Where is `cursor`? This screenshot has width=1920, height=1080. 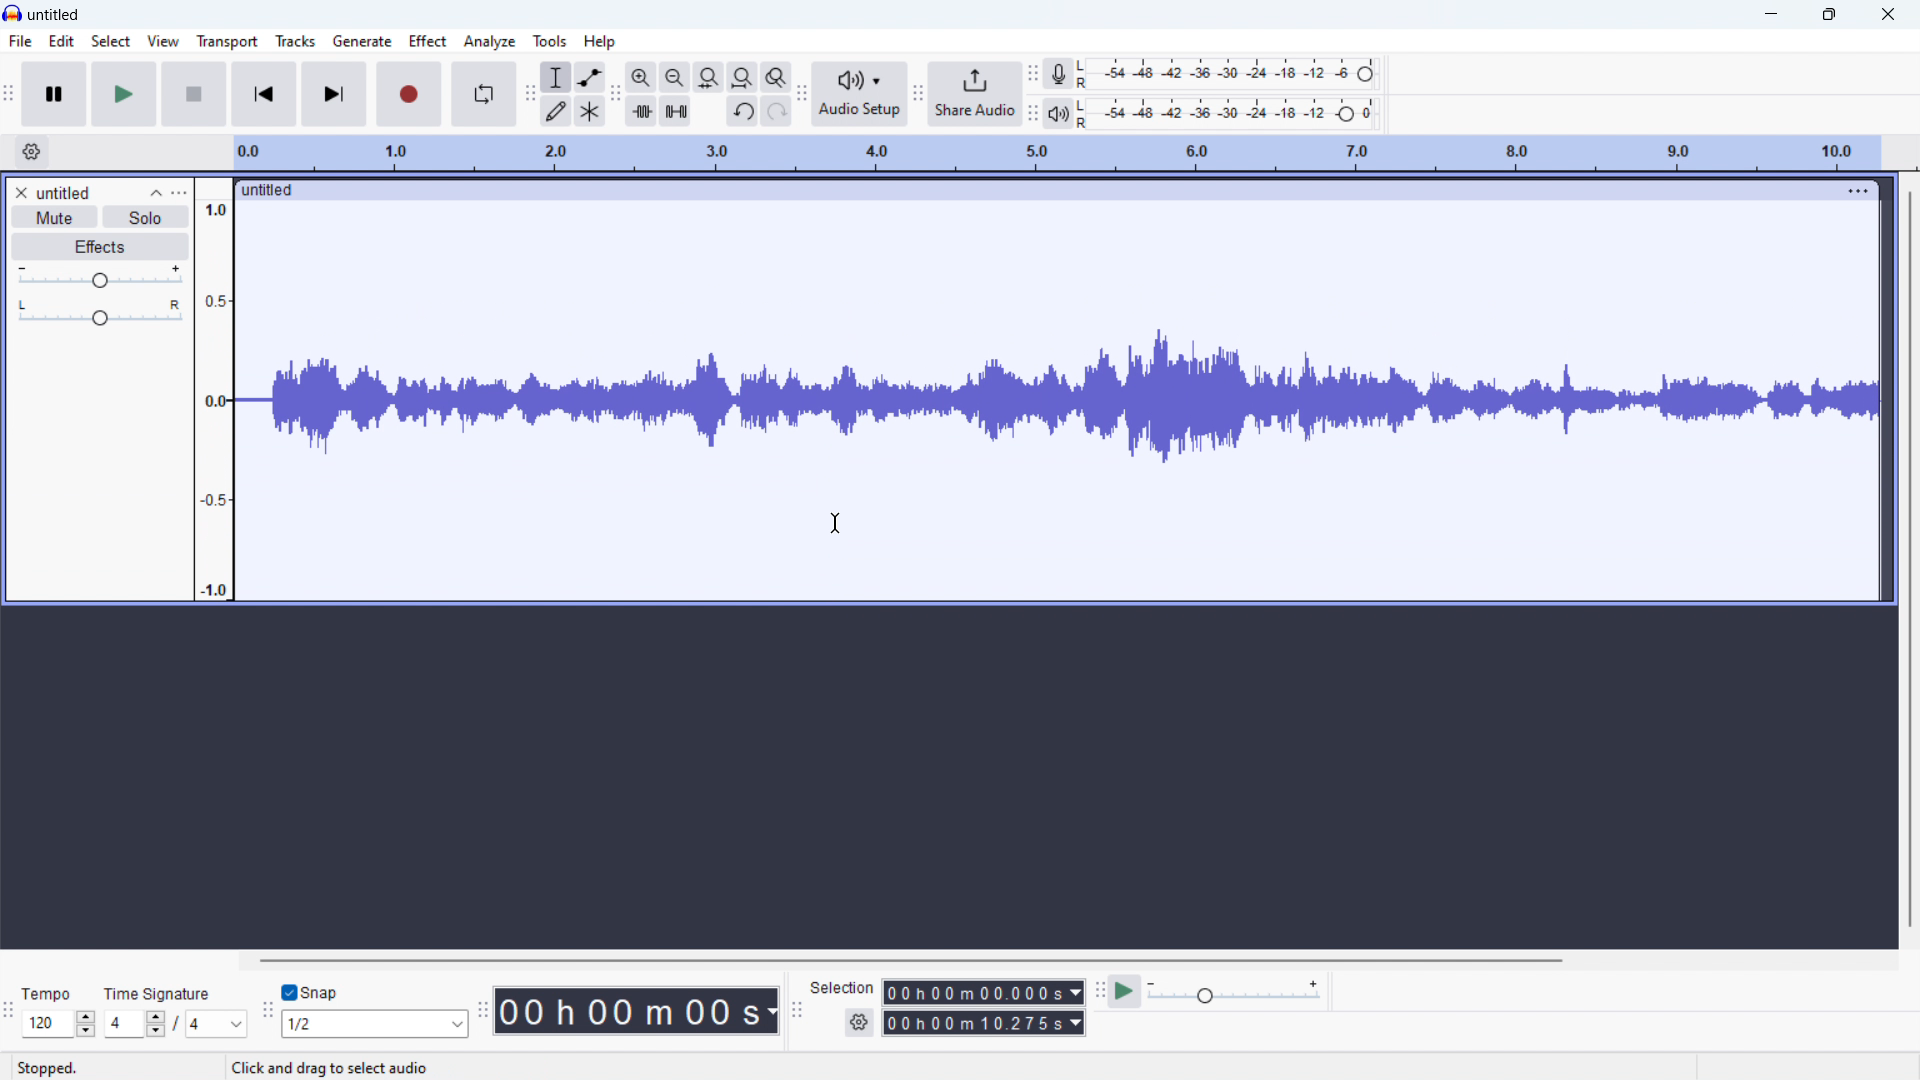
cursor is located at coordinates (840, 522).